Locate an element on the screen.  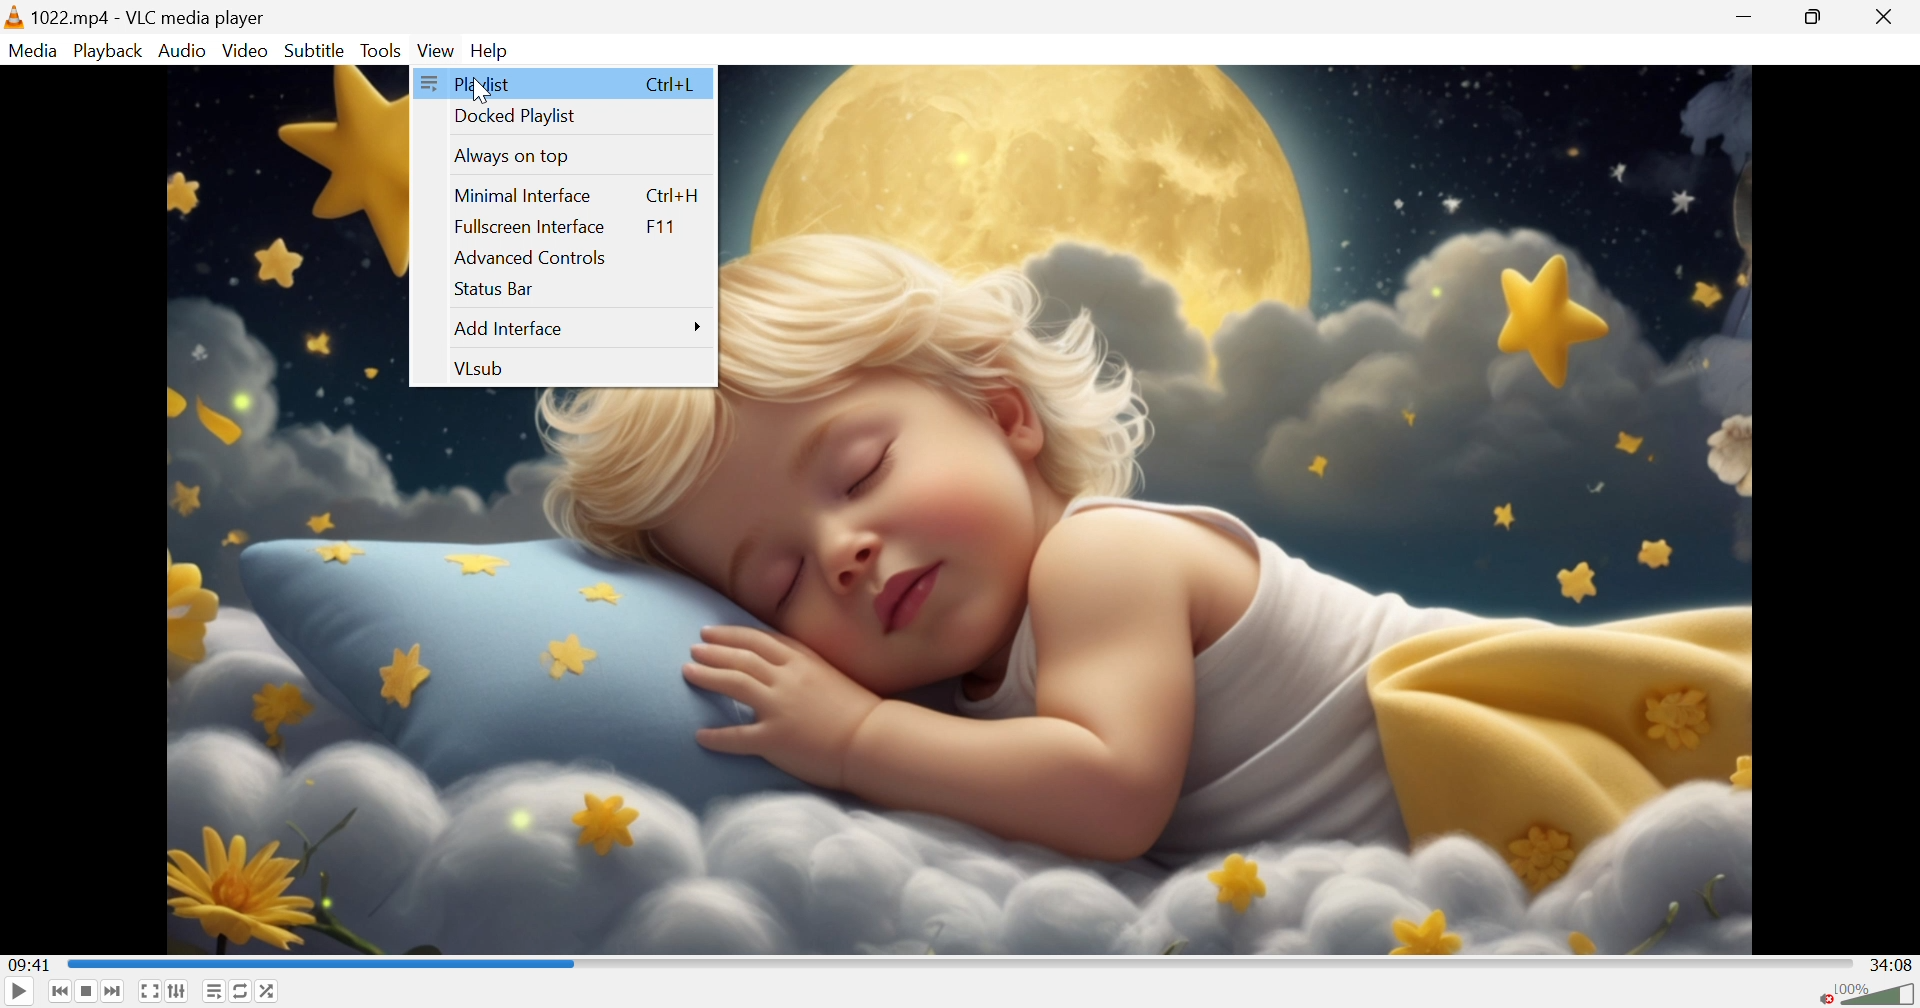
09:41 is located at coordinates (30, 961).